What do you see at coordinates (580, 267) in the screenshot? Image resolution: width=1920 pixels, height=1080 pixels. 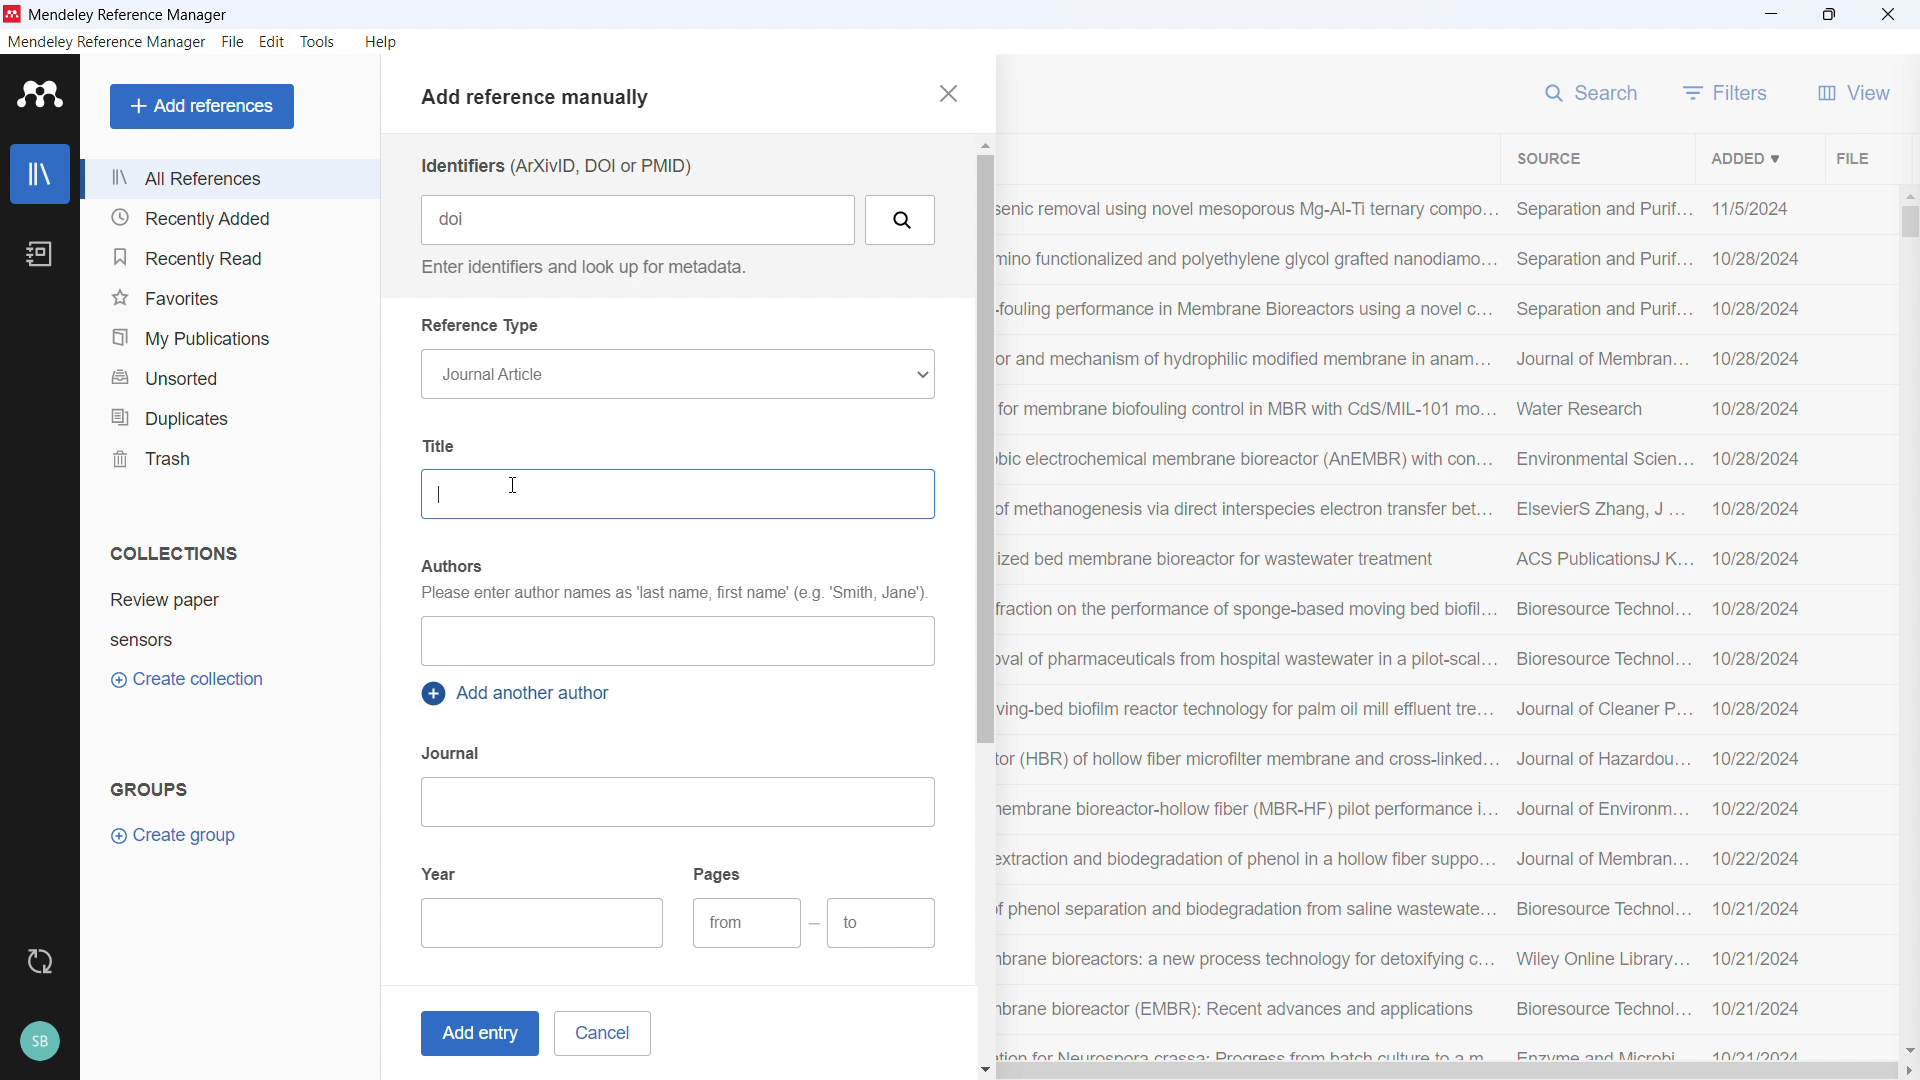 I see `Enter identifiers and look up for metadata` at bounding box center [580, 267].